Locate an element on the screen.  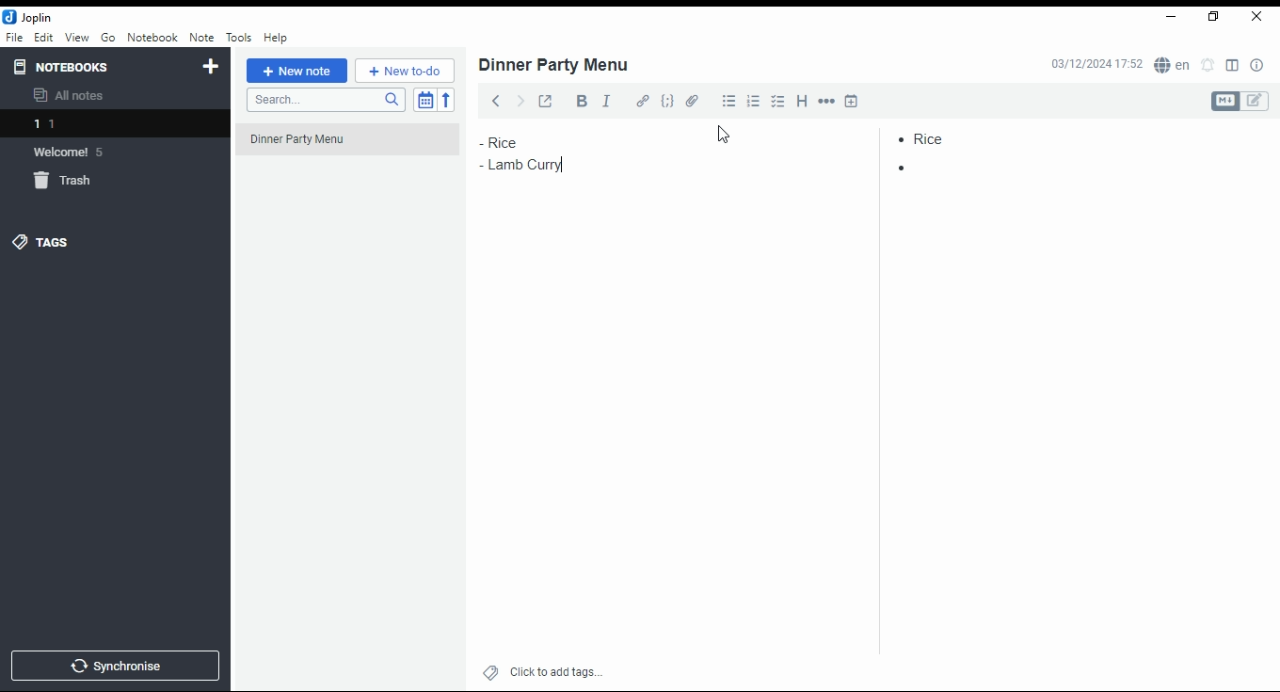
code is located at coordinates (668, 103).